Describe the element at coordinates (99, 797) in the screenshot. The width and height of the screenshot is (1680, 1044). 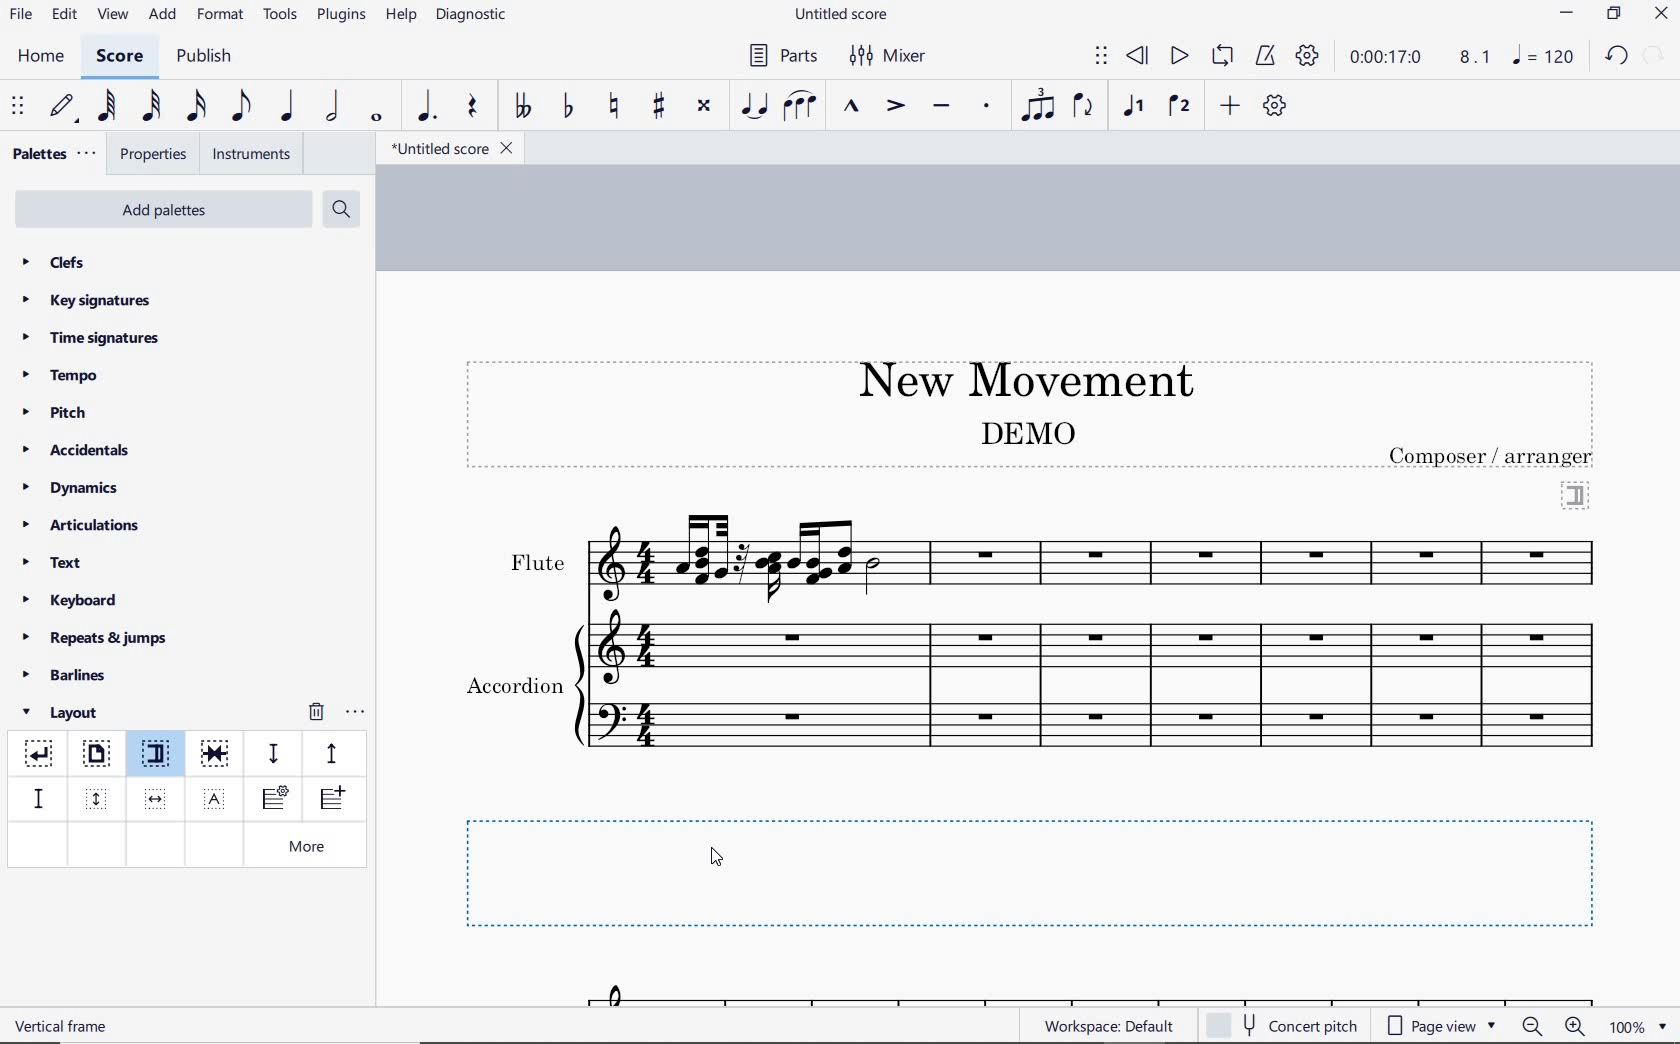
I see `insert vertical frame` at that location.